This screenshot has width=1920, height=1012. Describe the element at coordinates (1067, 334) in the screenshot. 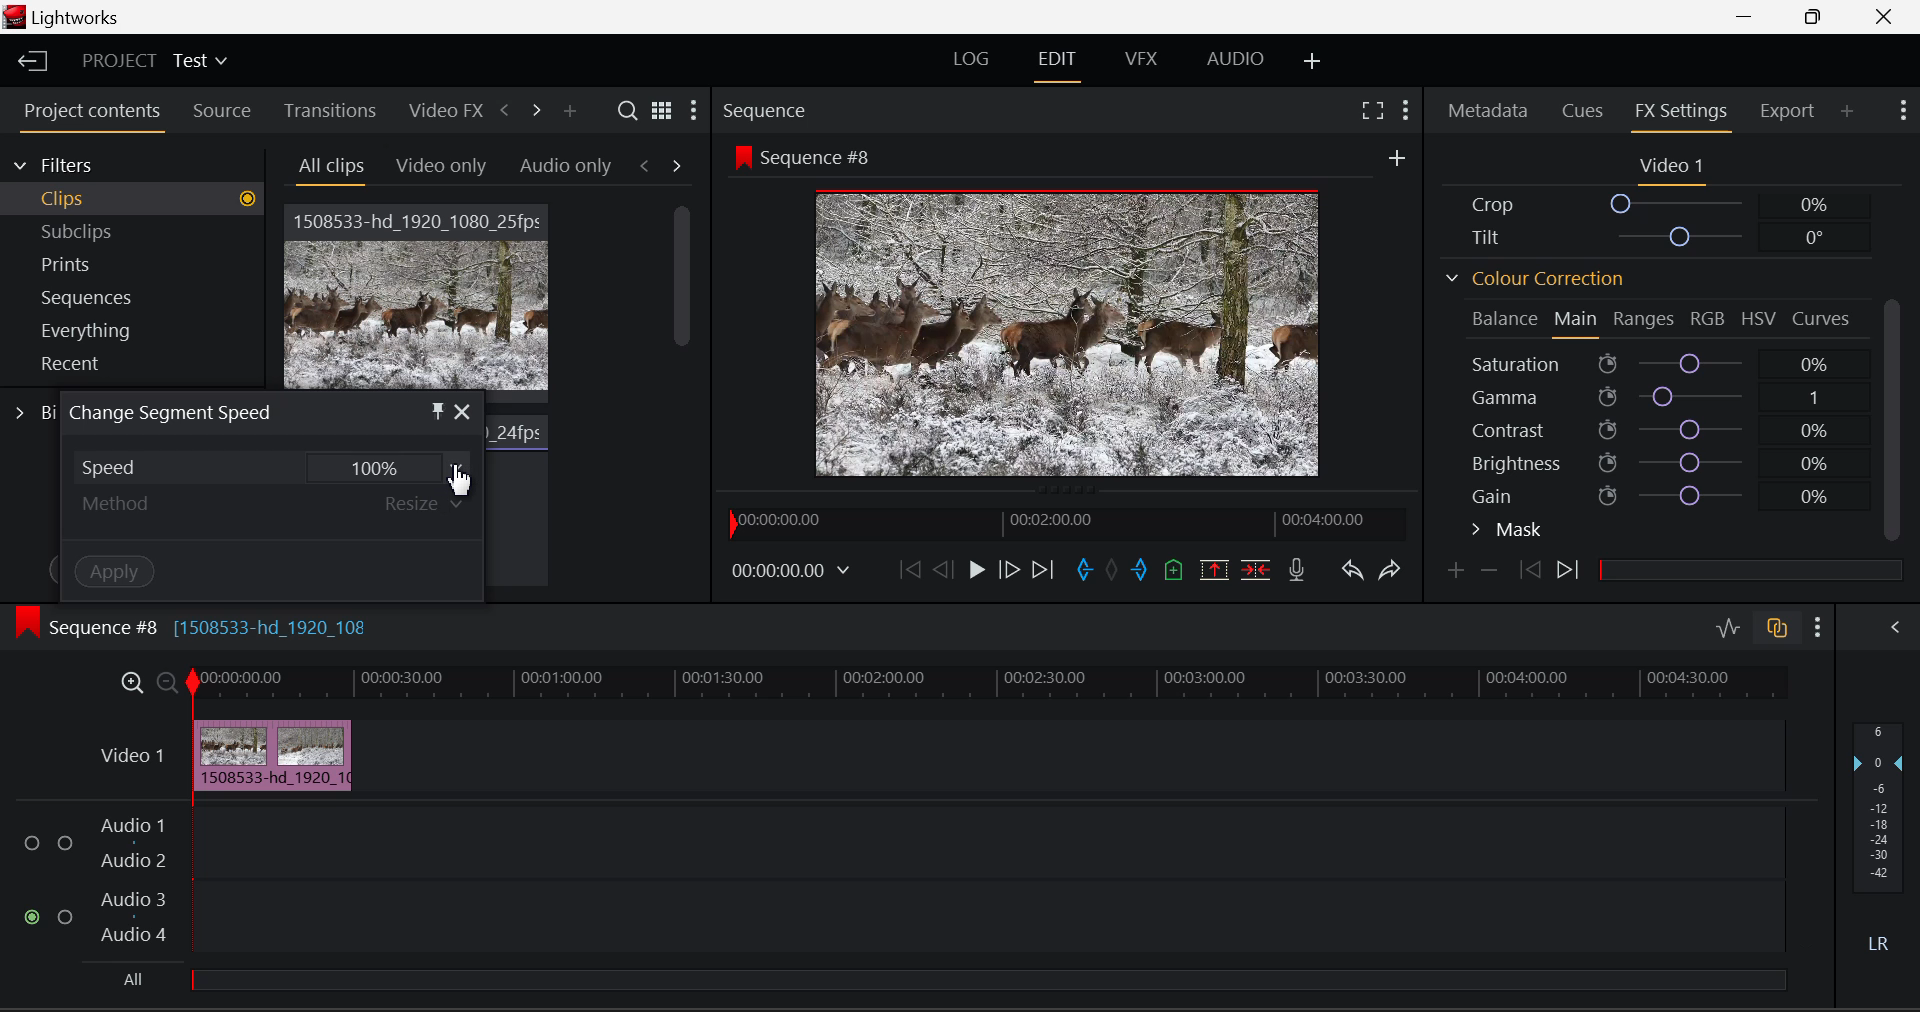

I see `Sequence #8 Video Preview` at that location.